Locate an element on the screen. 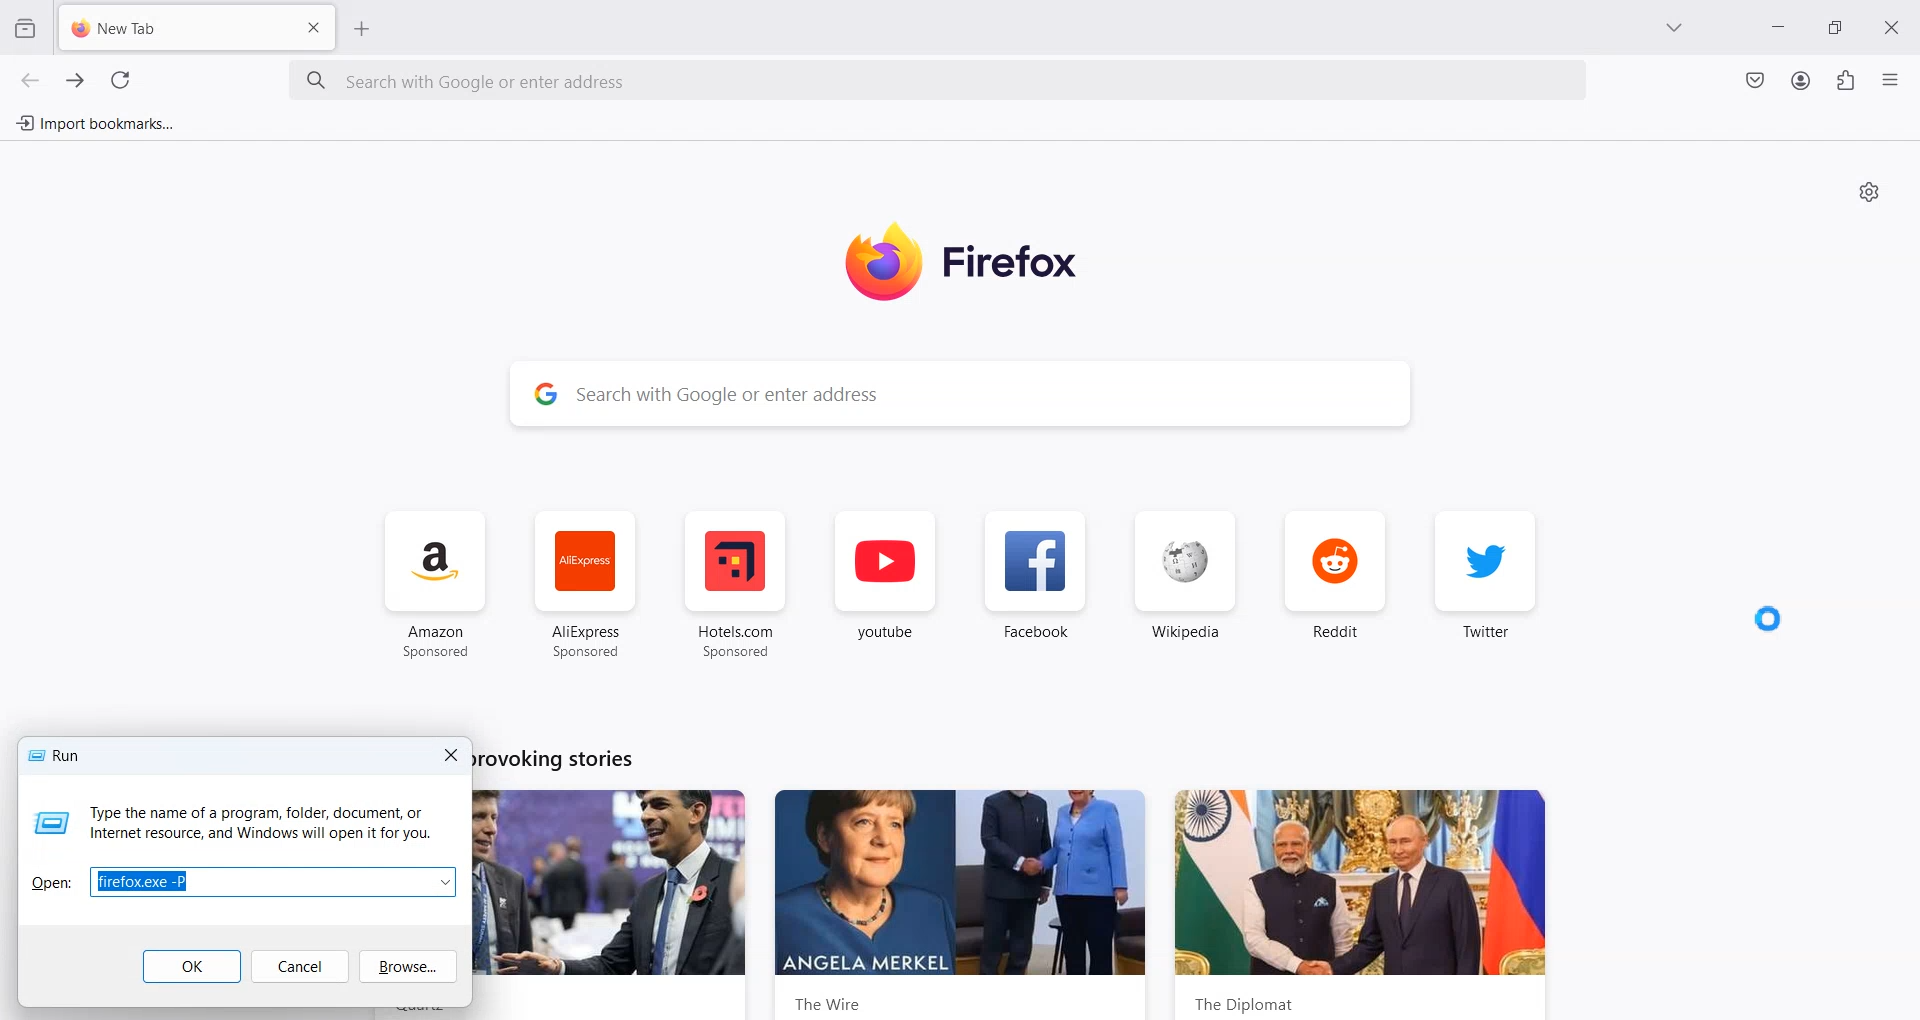 The width and height of the screenshot is (1920, 1020). Maximize is located at coordinates (1839, 28).